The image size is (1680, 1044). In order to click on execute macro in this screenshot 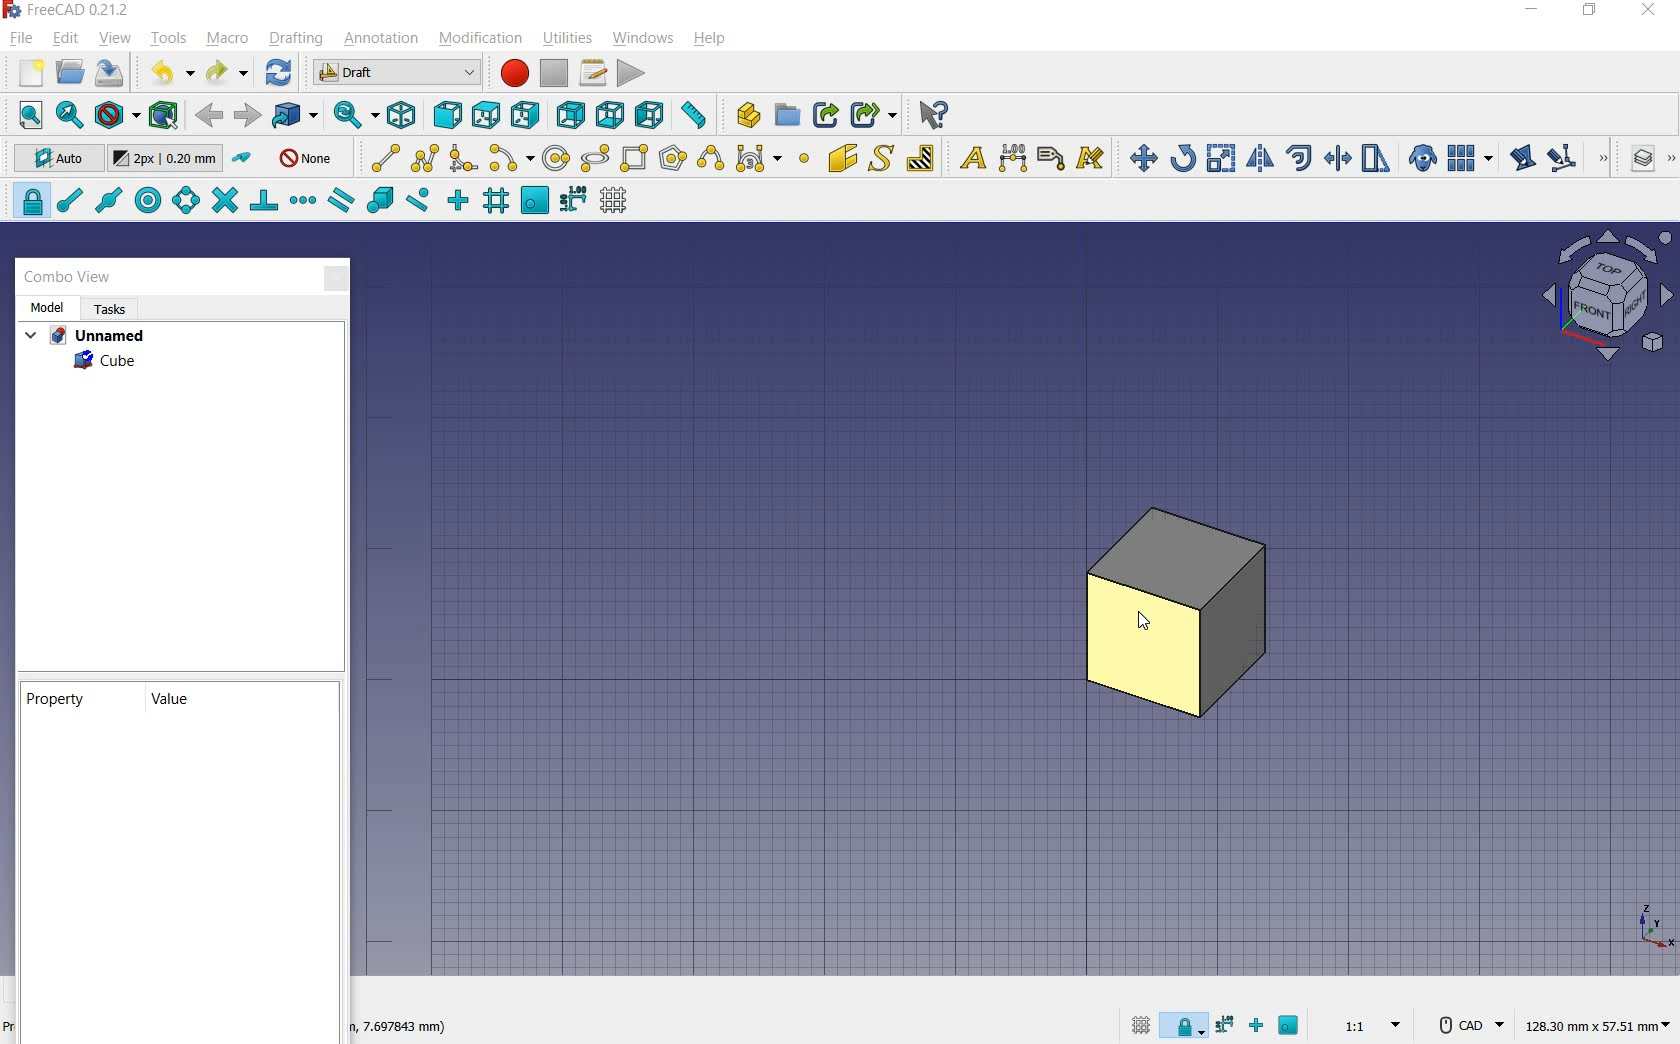, I will do `click(630, 74)`.